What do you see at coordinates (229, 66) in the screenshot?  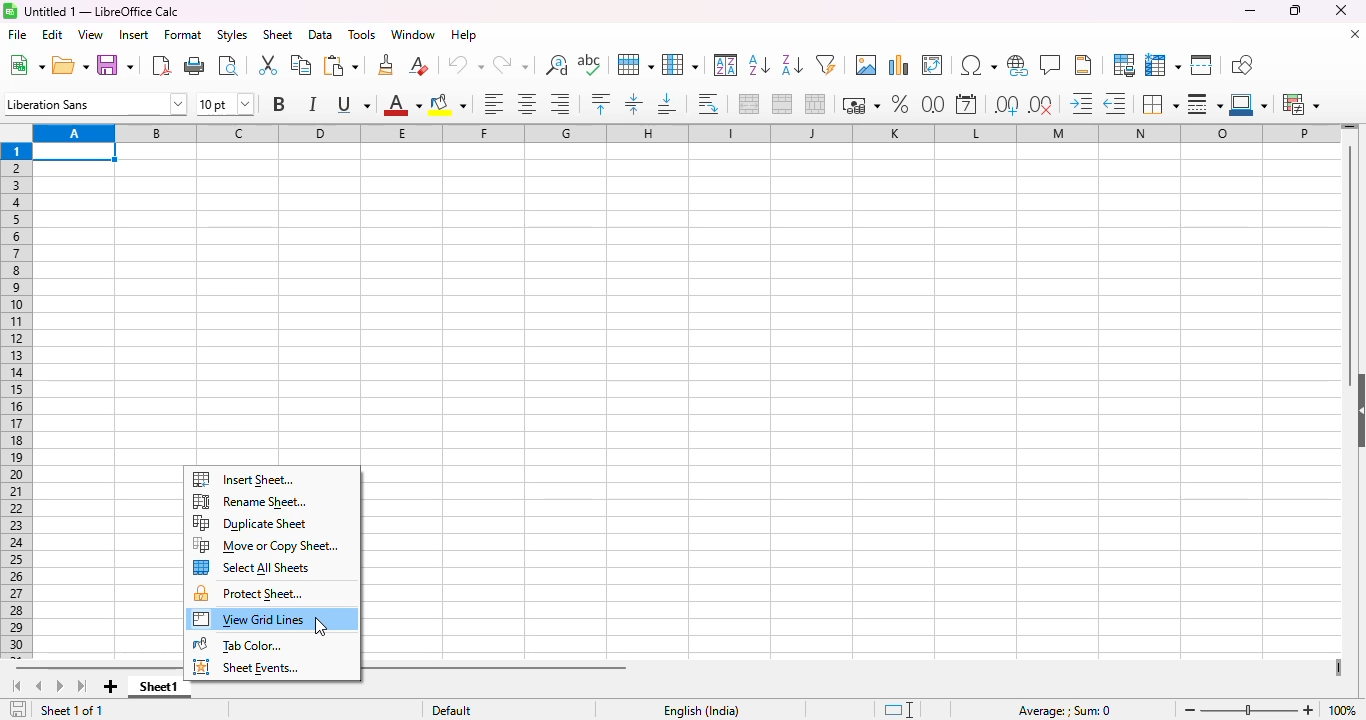 I see `toggle print preview` at bounding box center [229, 66].